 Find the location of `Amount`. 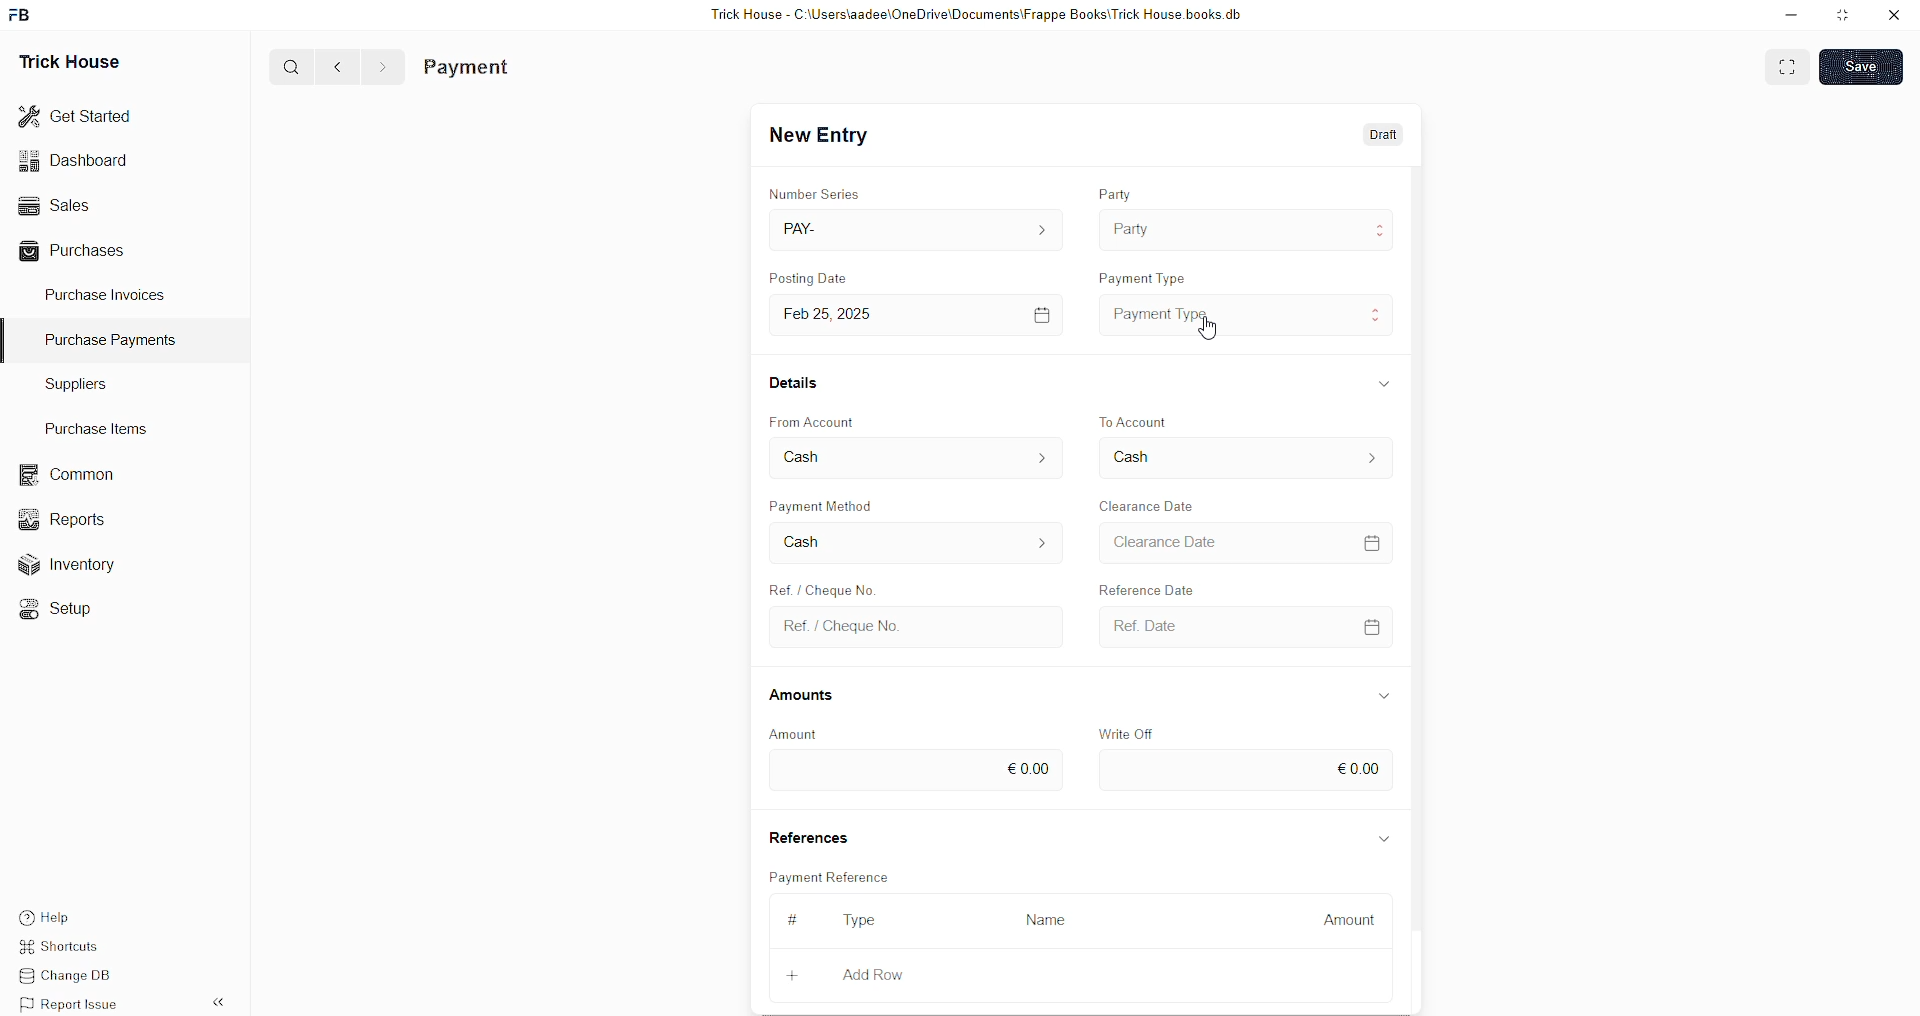

Amount is located at coordinates (1349, 915).